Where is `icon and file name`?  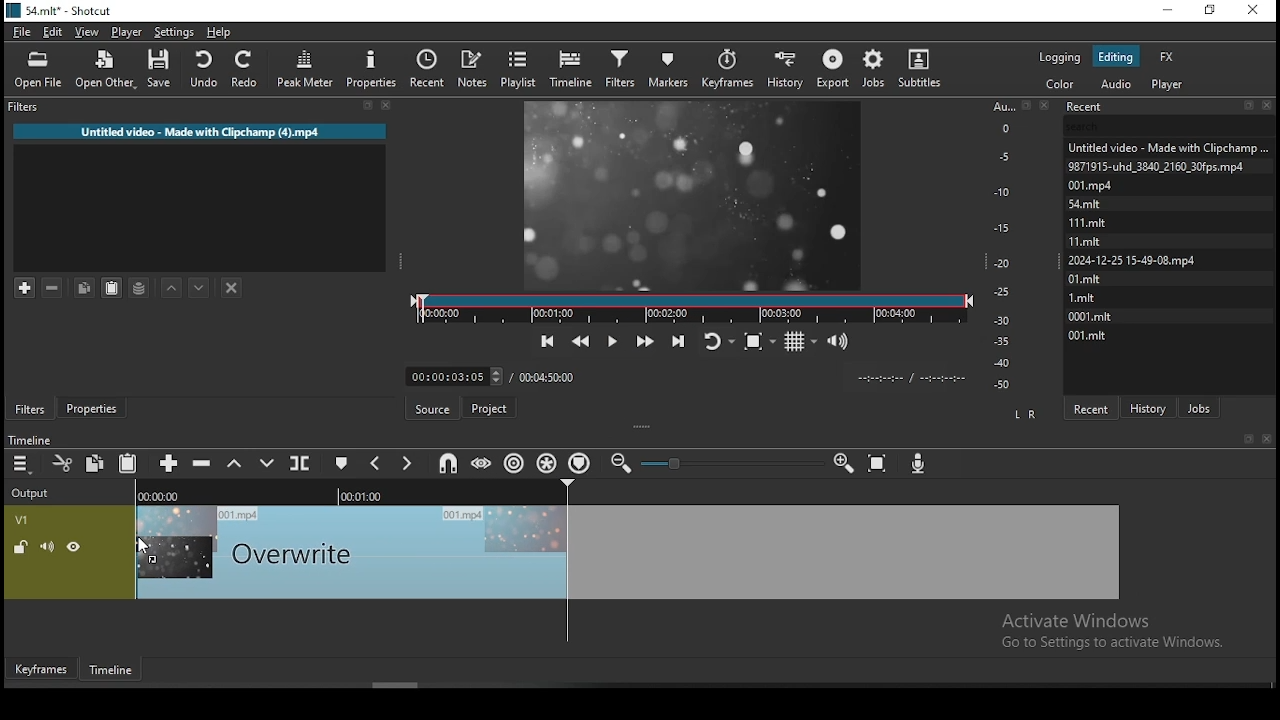 icon and file name is located at coordinates (63, 11).